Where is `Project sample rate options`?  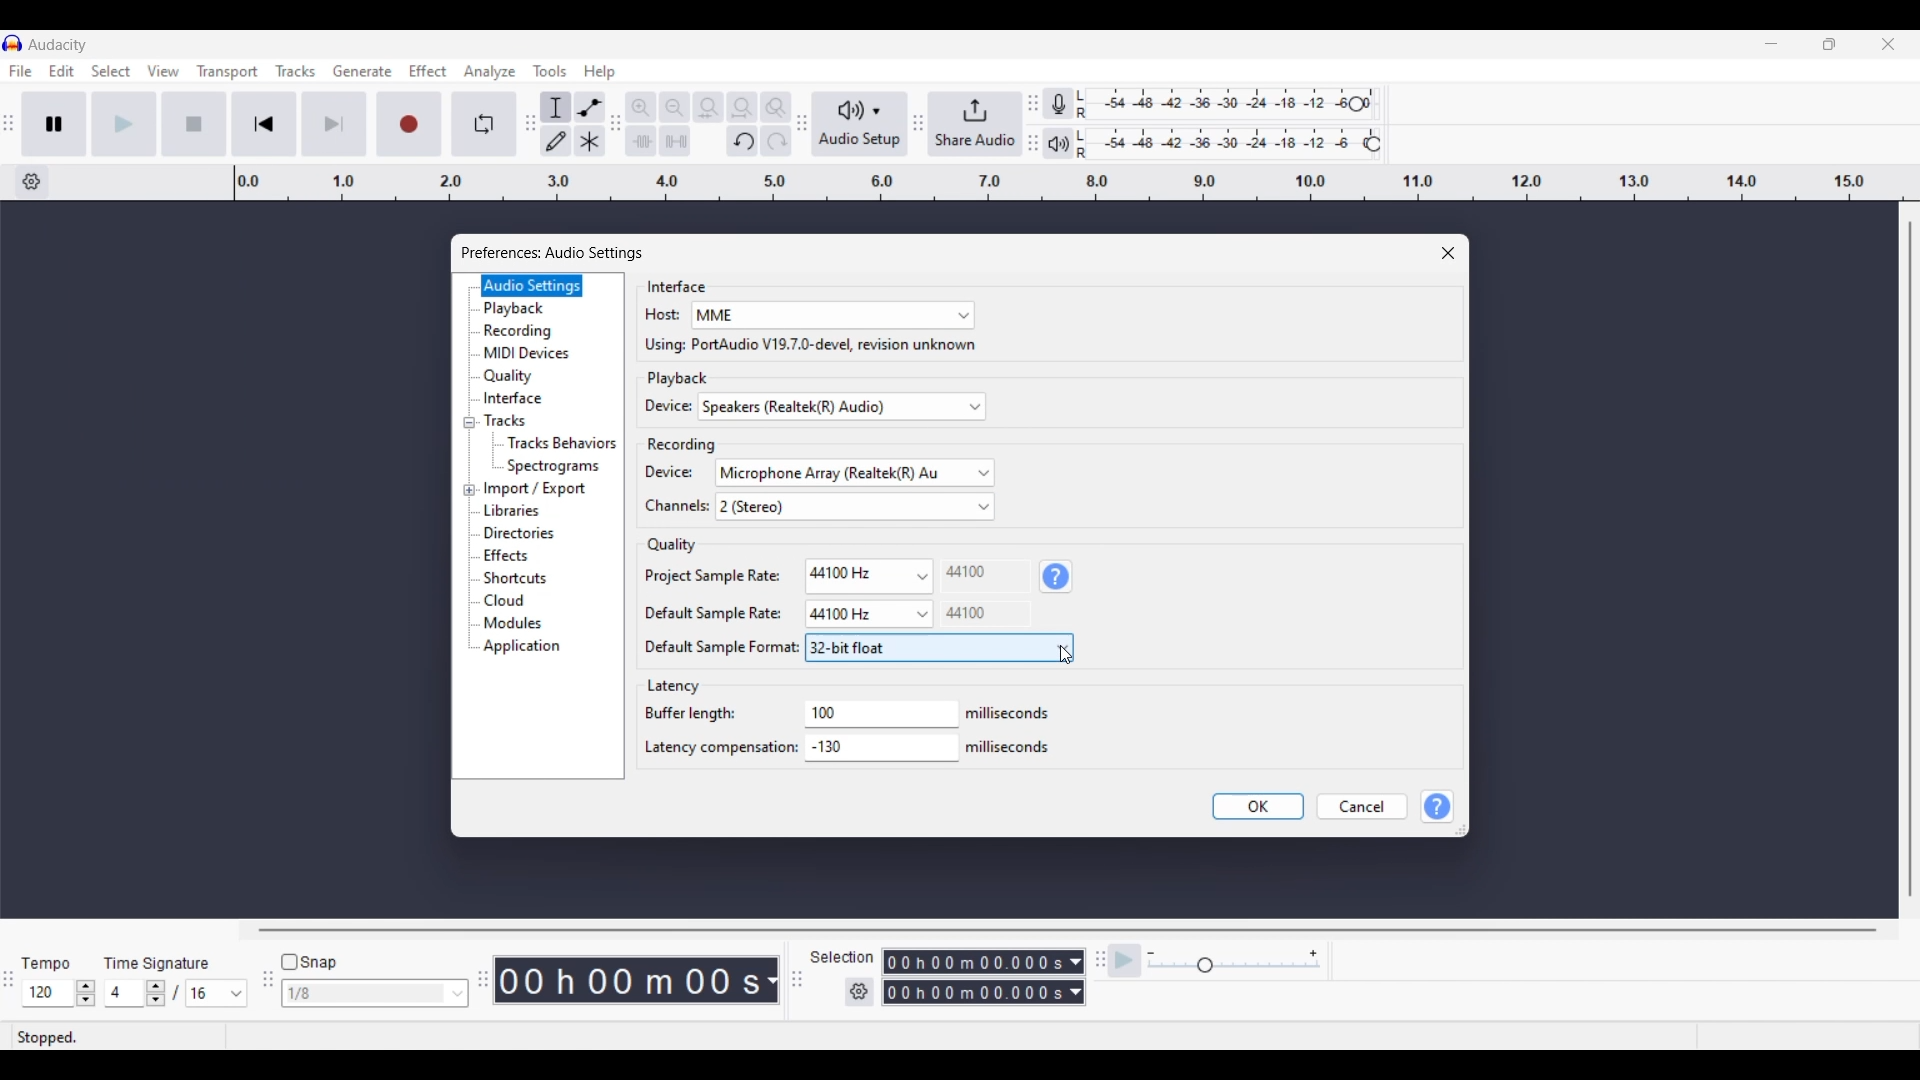 Project sample rate options is located at coordinates (867, 573).